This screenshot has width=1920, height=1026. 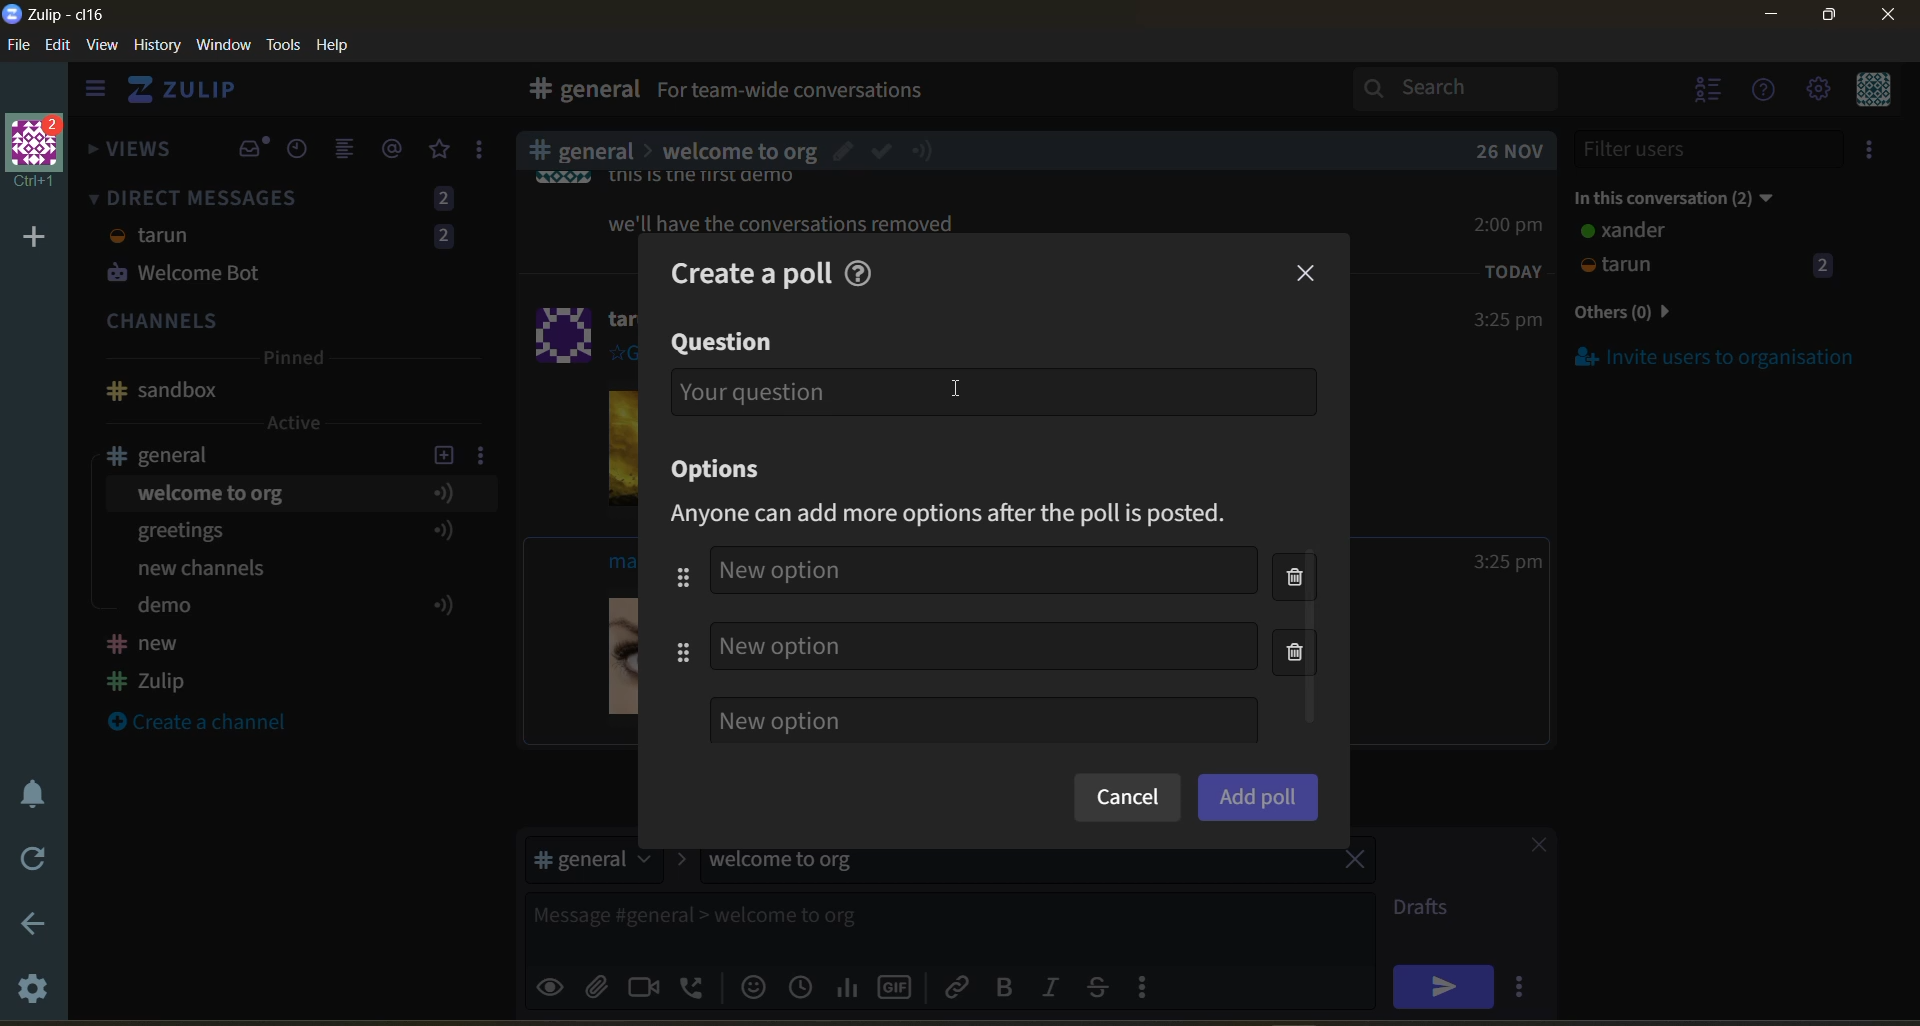 I want to click on create a poll, so click(x=743, y=273).